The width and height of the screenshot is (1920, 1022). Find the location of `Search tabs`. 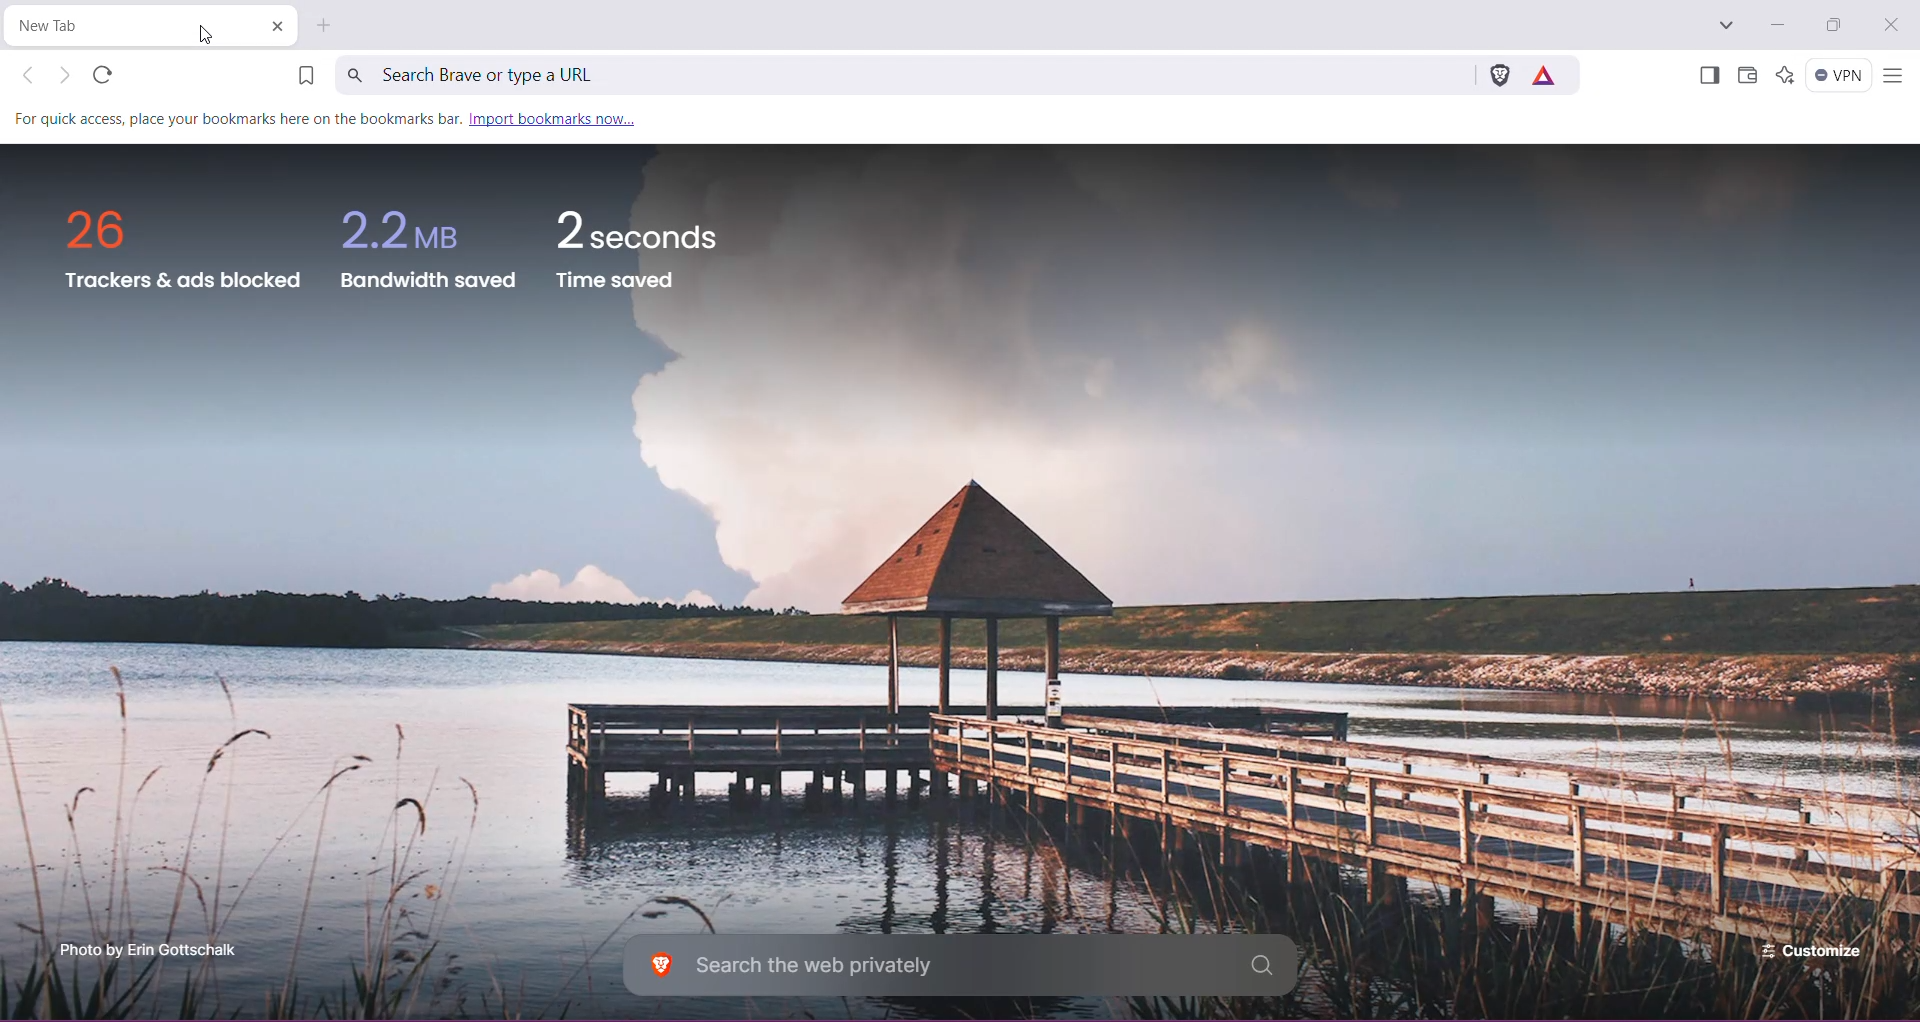

Search tabs is located at coordinates (1727, 25).